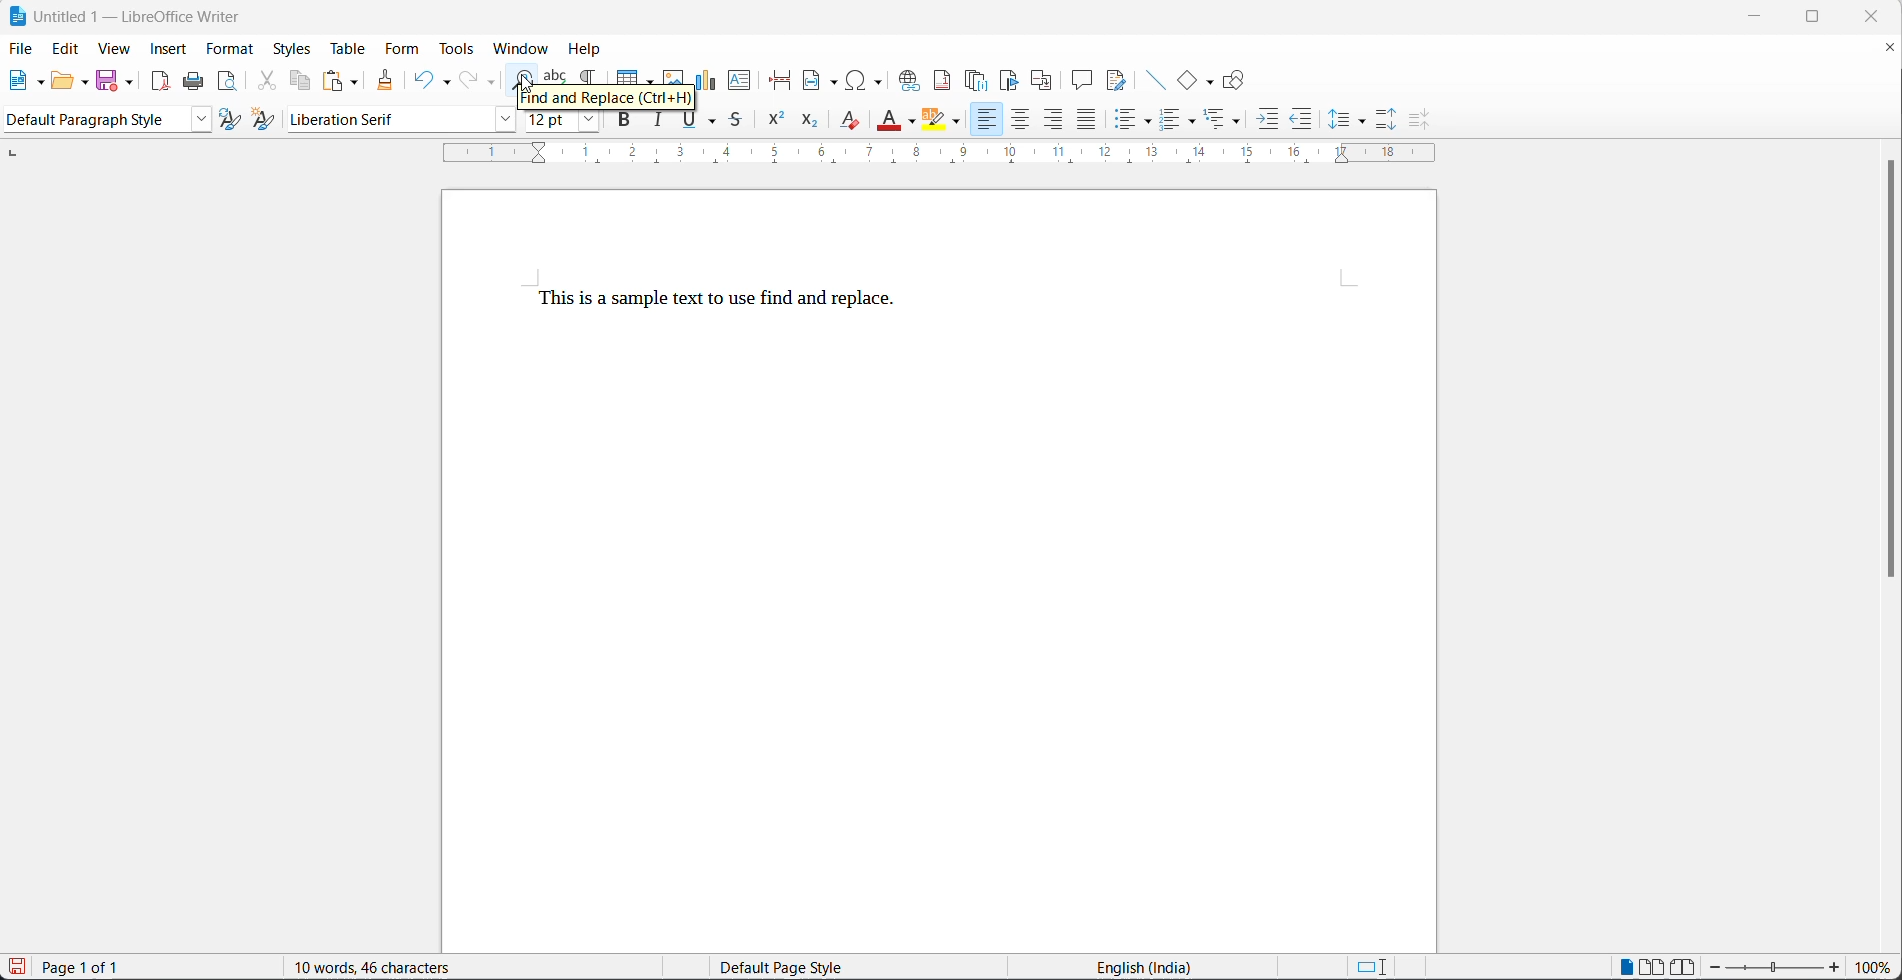  Describe the element at coordinates (1269, 122) in the screenshot. I see `increase indent` at that location.